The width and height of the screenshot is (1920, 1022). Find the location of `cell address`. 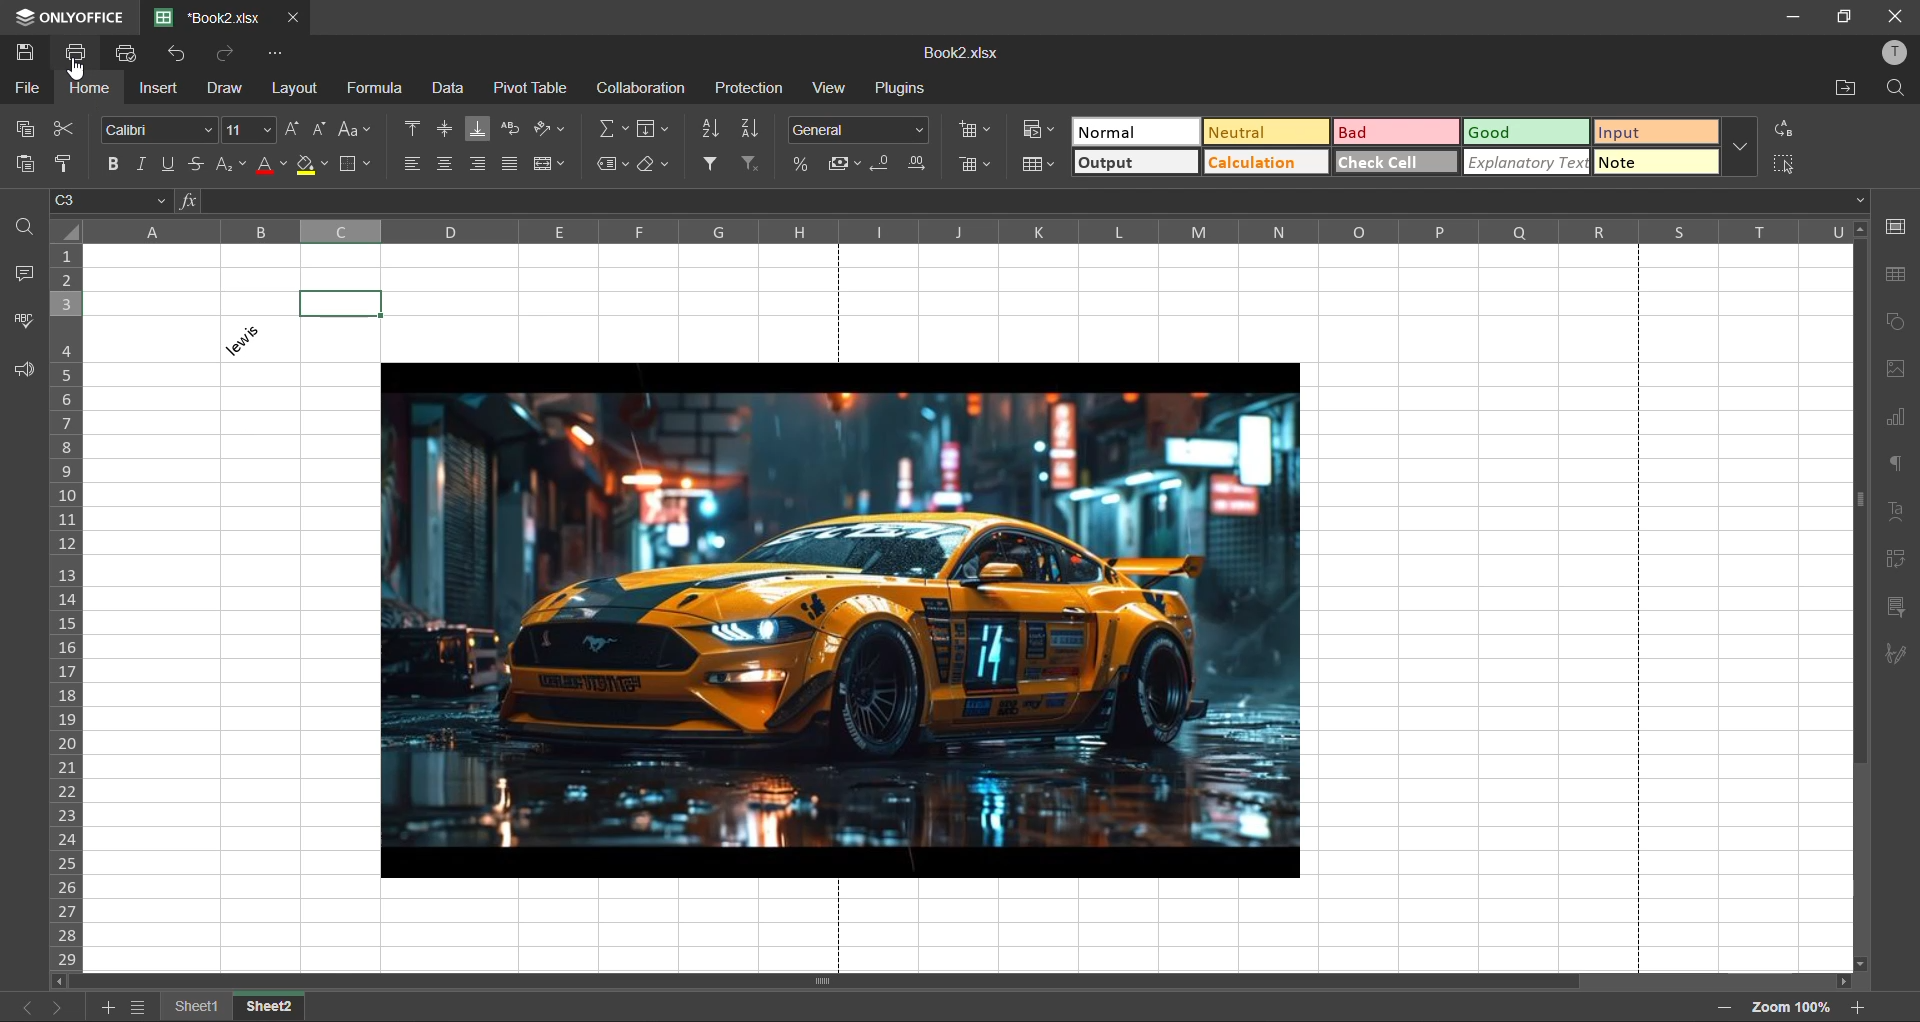

cell address is located at coordinates (114, 199).